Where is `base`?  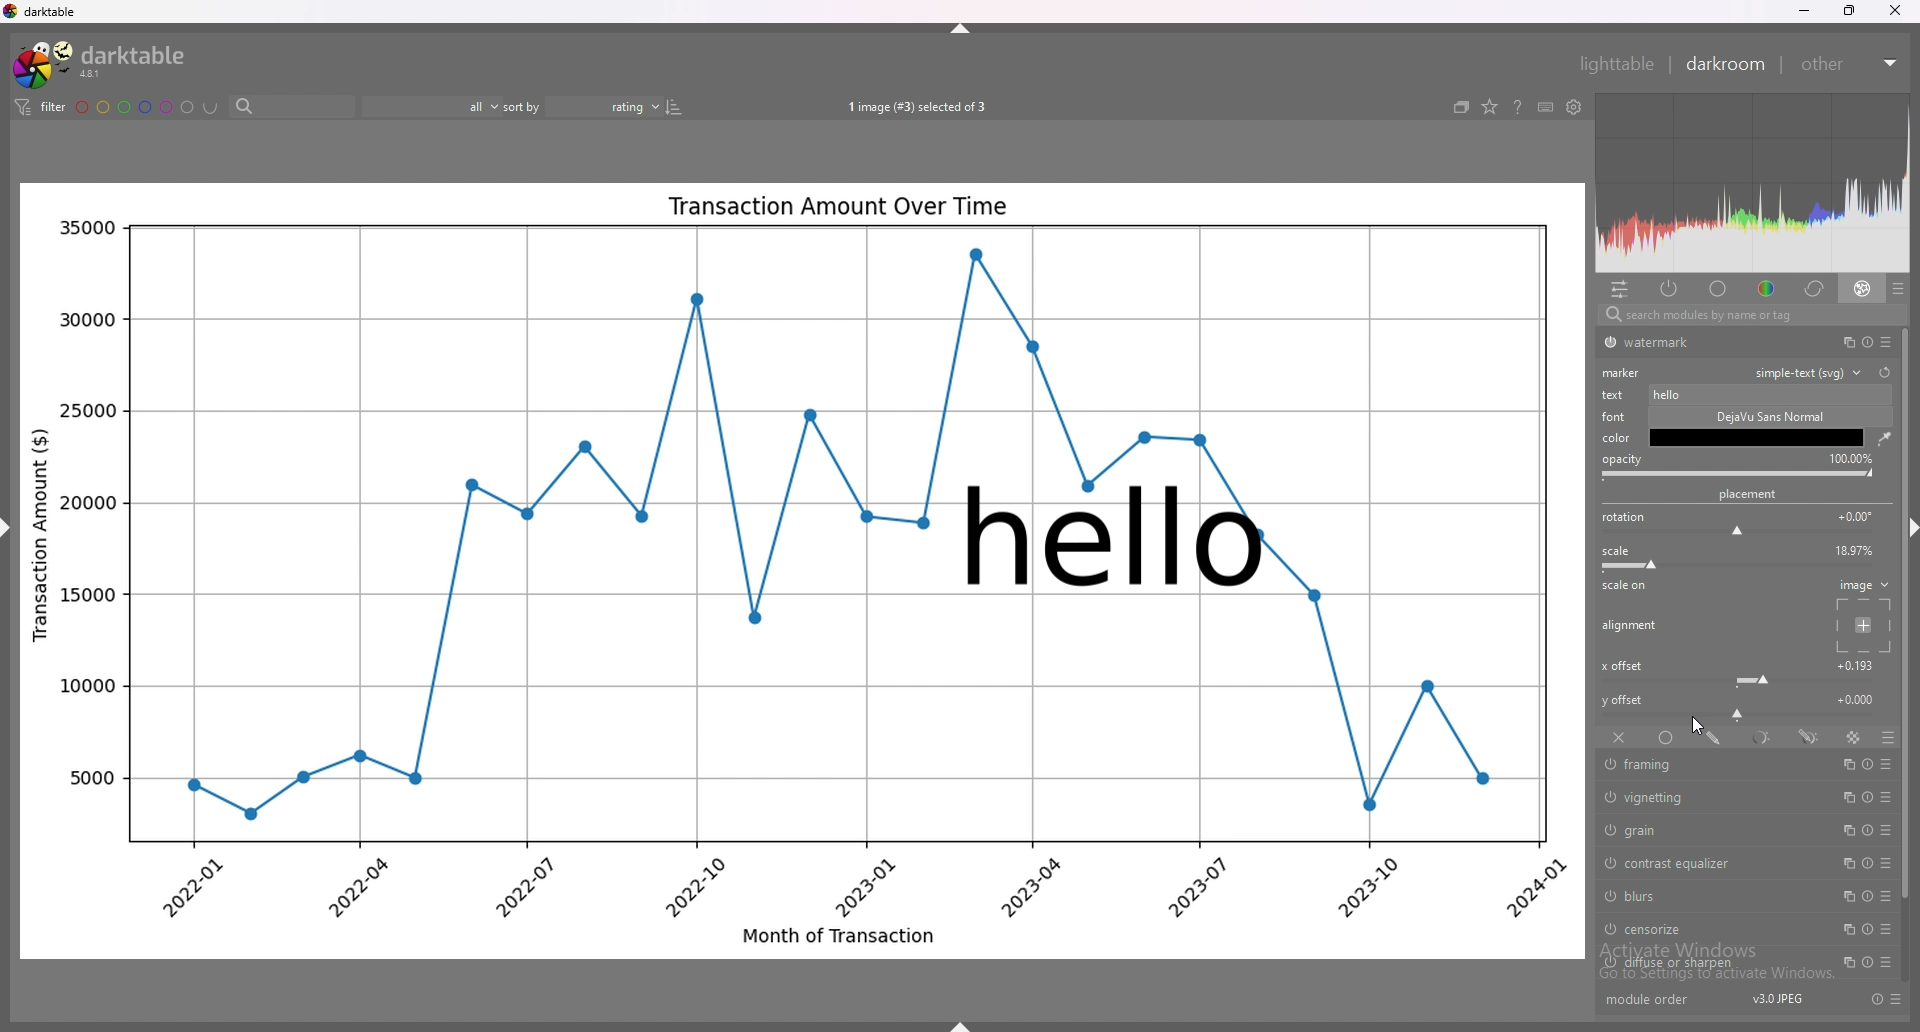
base is located at coordinates (1718, 288).